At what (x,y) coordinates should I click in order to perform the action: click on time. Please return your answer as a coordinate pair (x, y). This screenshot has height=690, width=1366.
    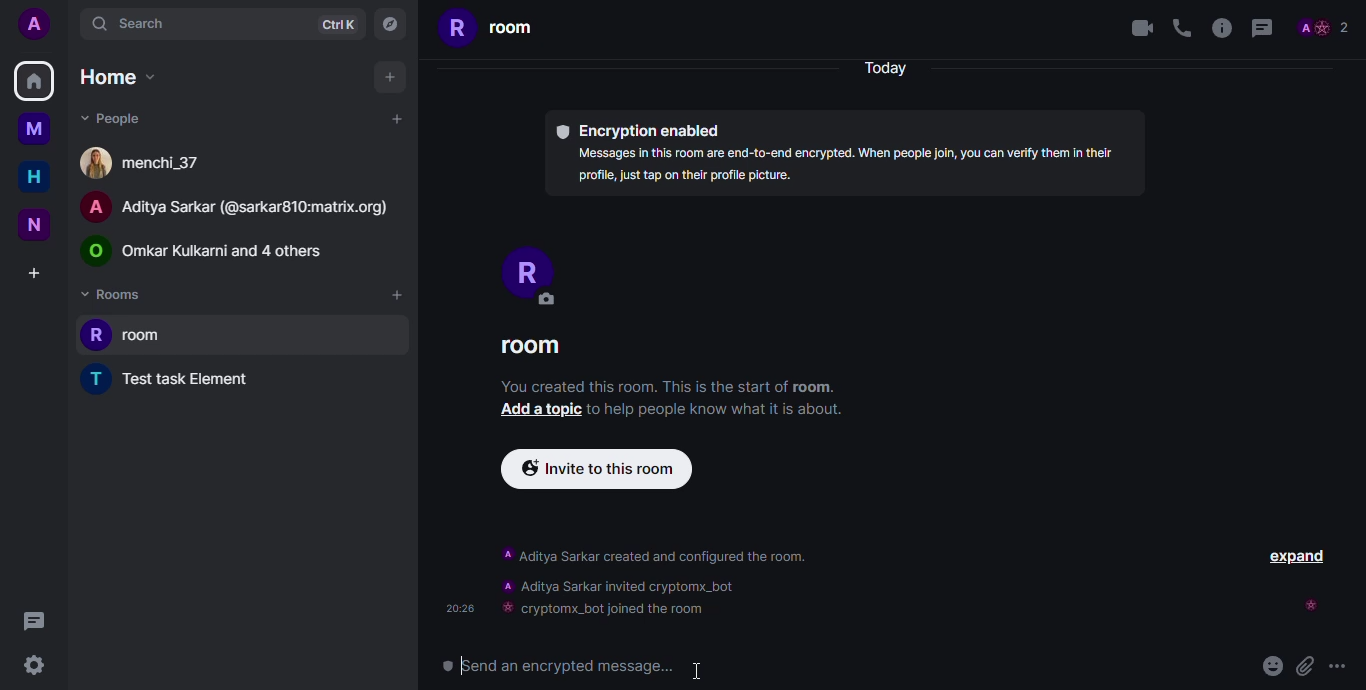
    Looking at the image, I should click on (459, 608).